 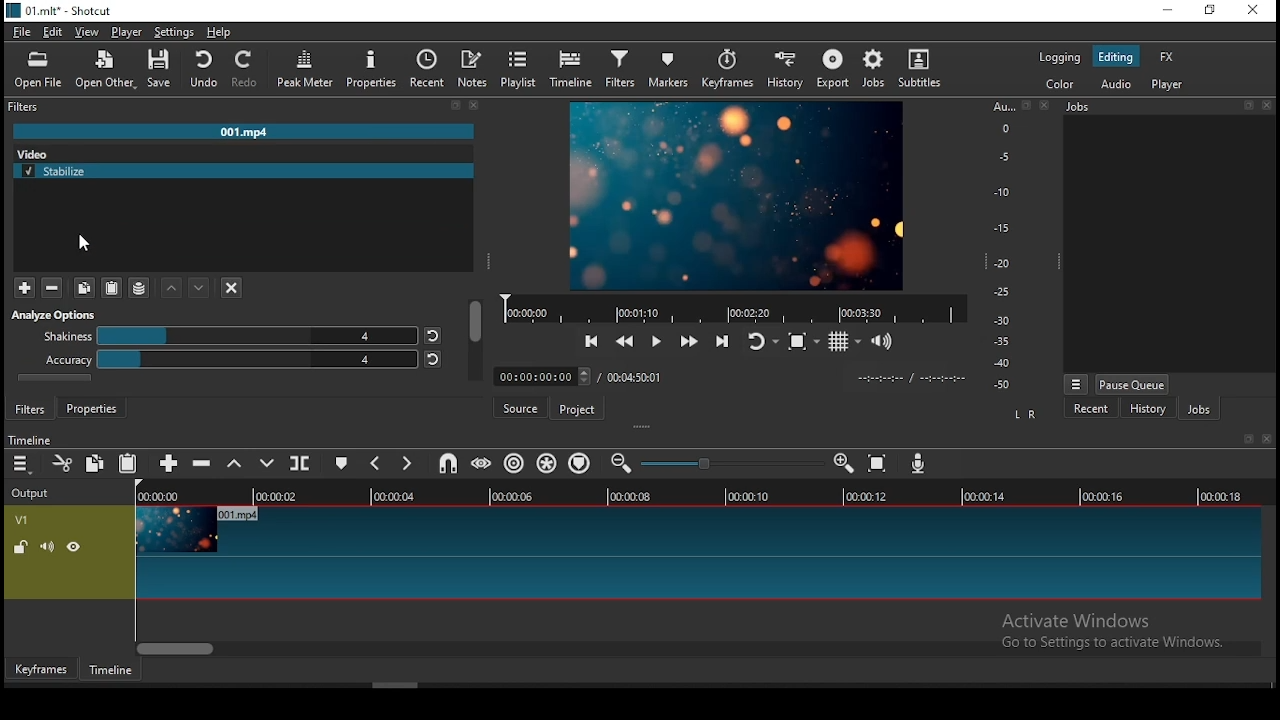 What do you see at coordinates (519, 407) in the screenshot?
I see `source` at bounding box center [519, 407].